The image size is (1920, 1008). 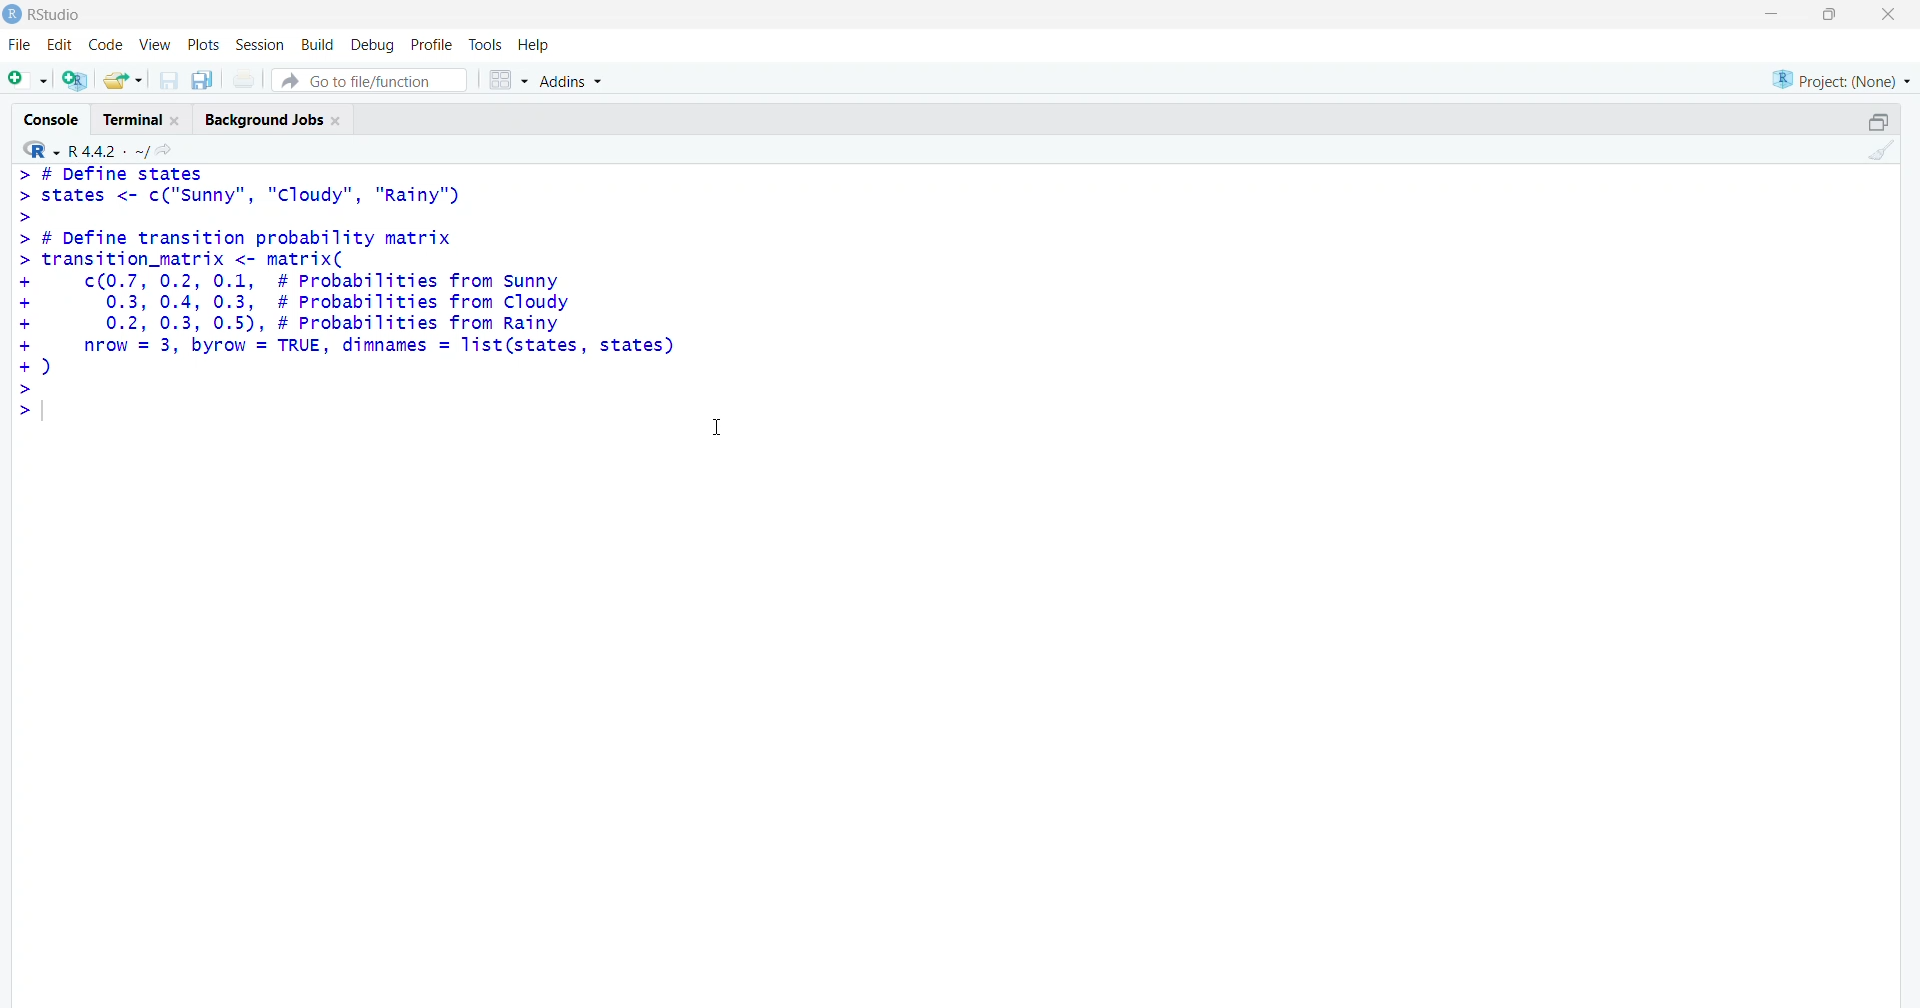 I want to click on go to file/function, so click(x=368, y=81).